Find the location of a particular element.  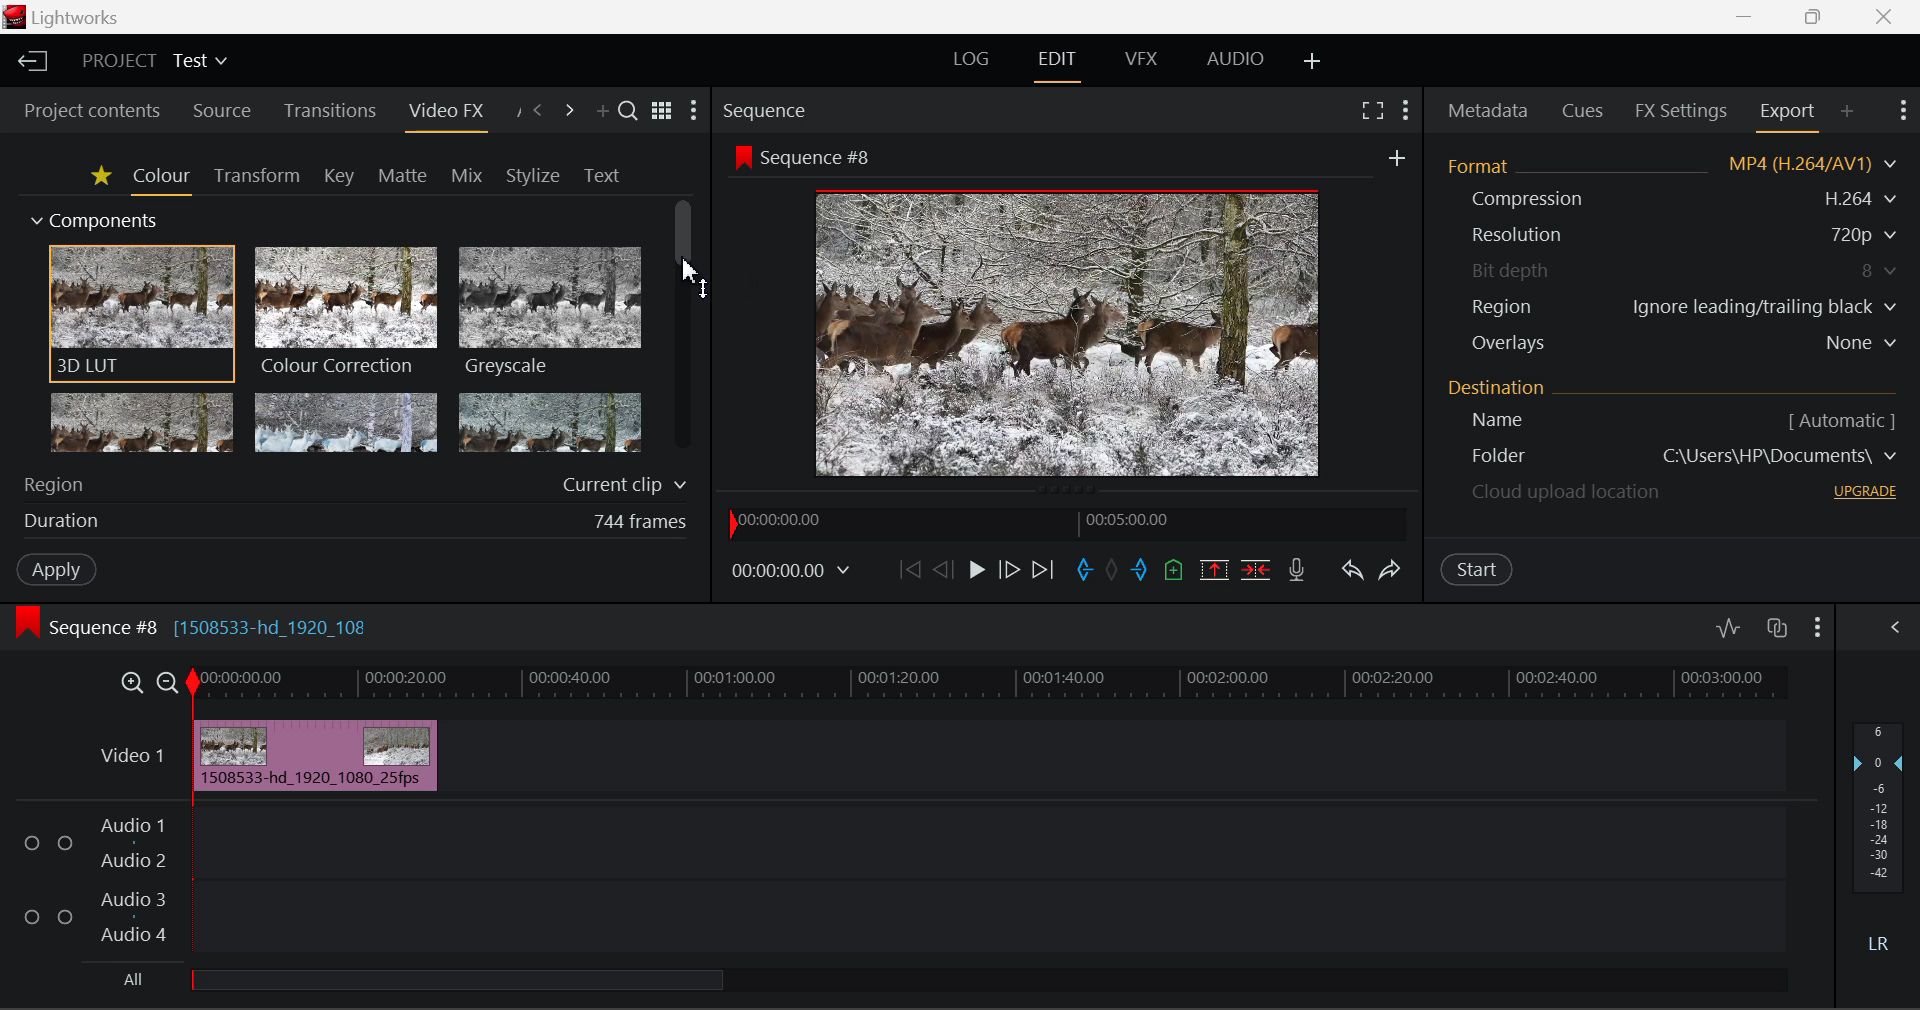

00:00:00.00 is located at coordinates (784, 521).